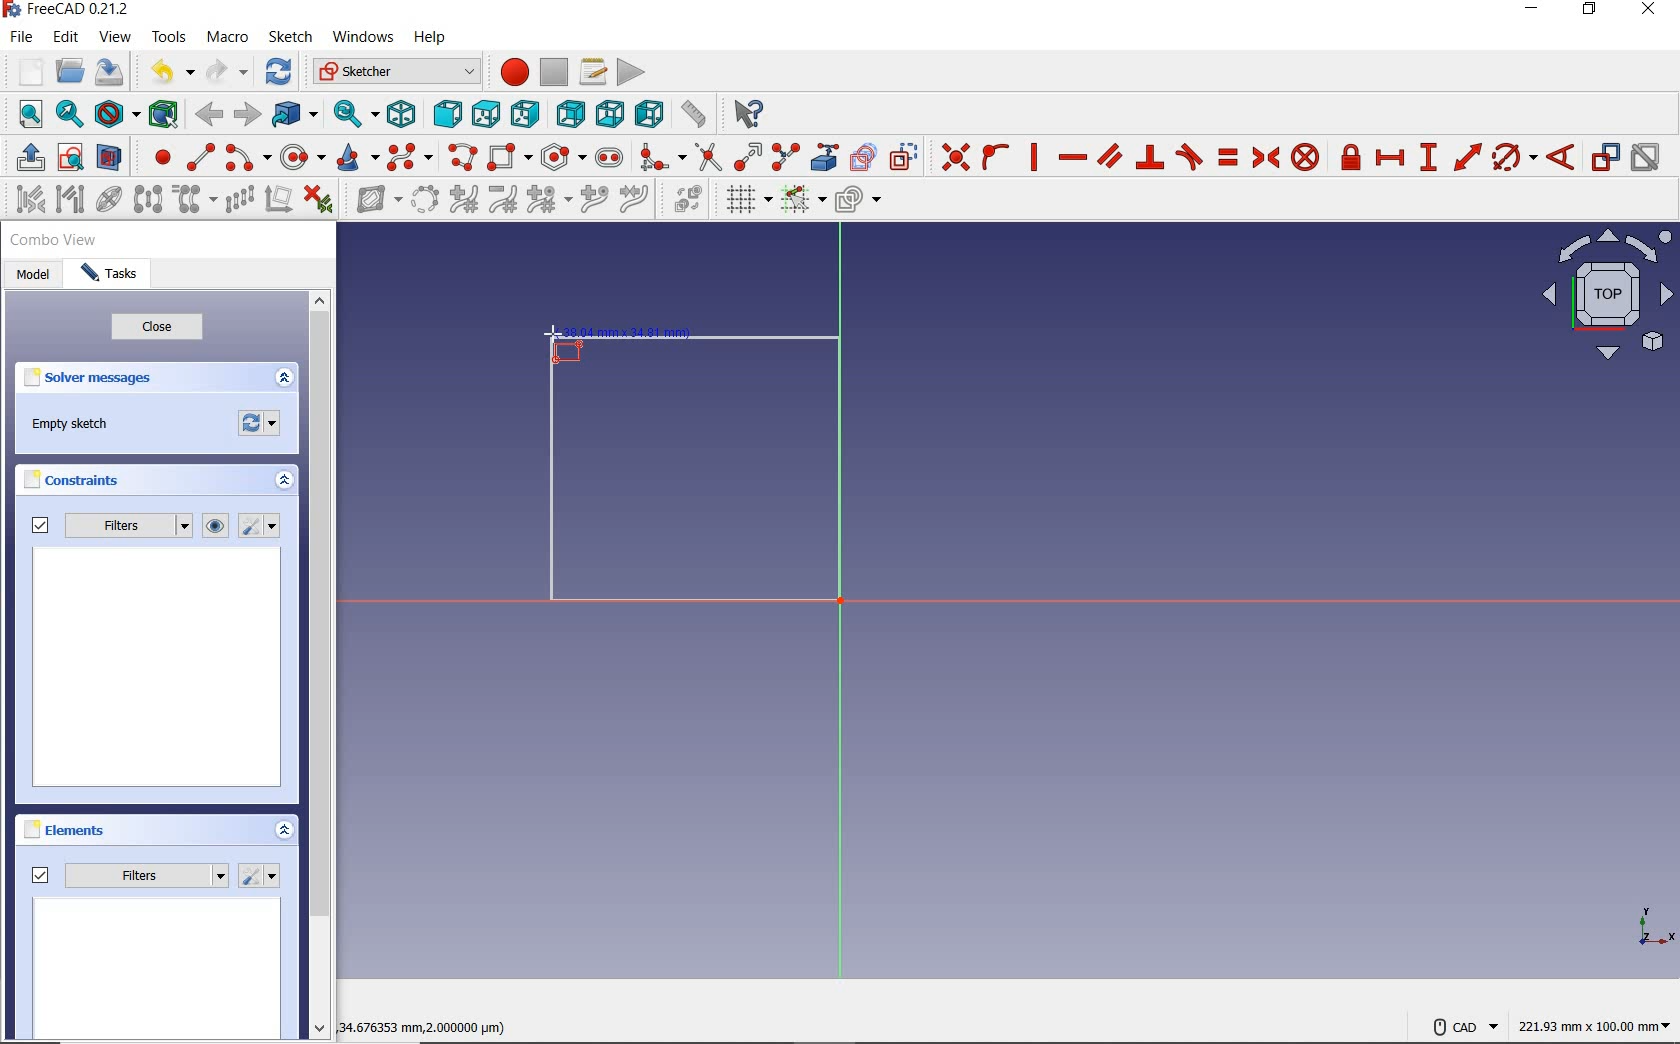 The width and height of the screenshot is (1680, 1044). Describe the element at coordinates (69, 200) in the screenshot. I see `select associated geometry` at that location.